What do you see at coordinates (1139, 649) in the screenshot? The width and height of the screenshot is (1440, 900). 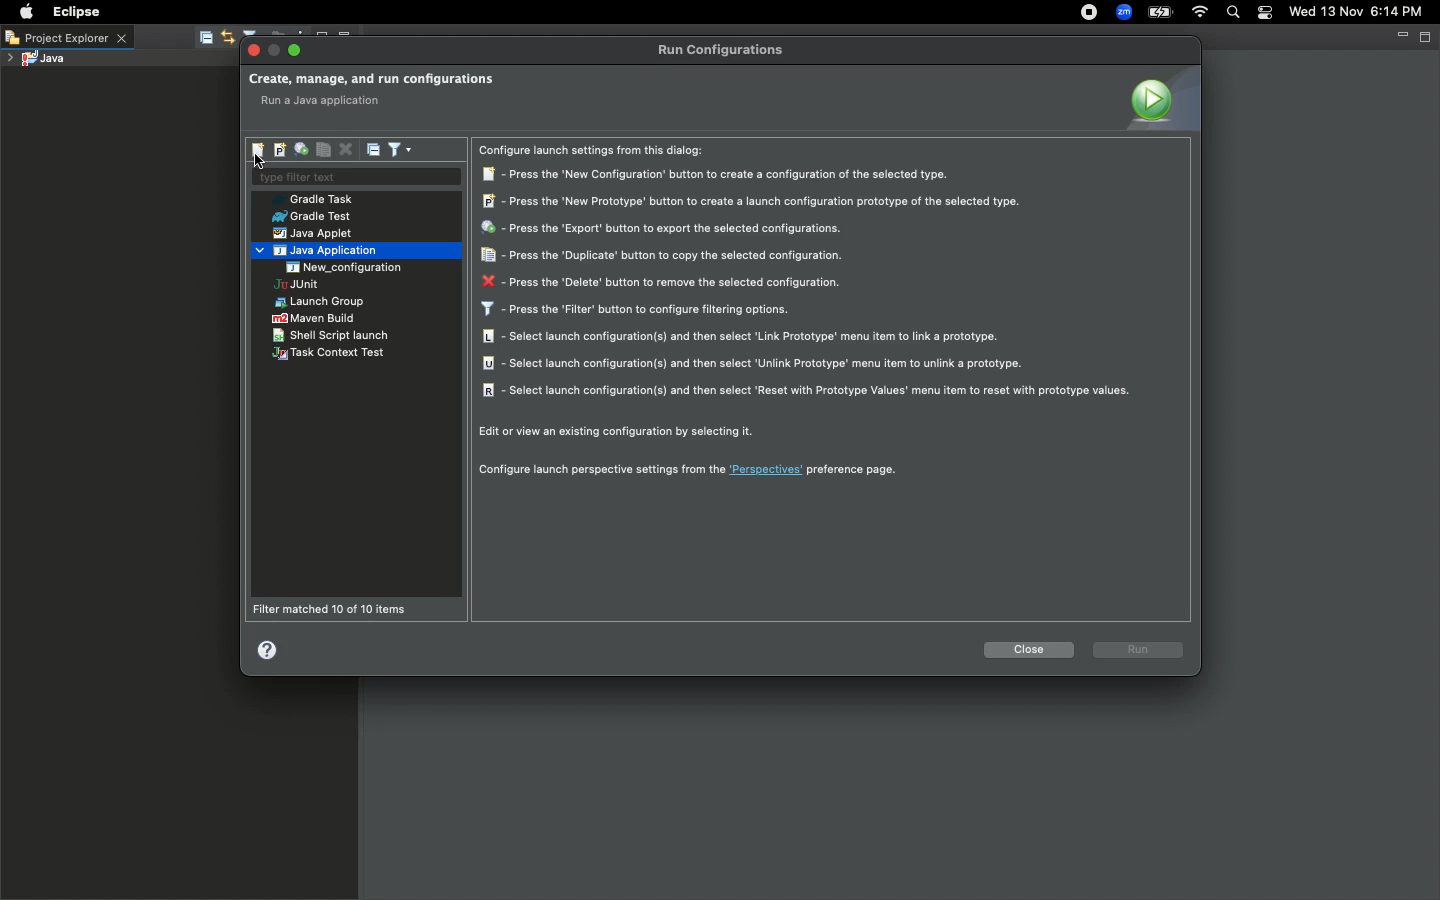 I see `Run` at bounding box center [1139, 649].